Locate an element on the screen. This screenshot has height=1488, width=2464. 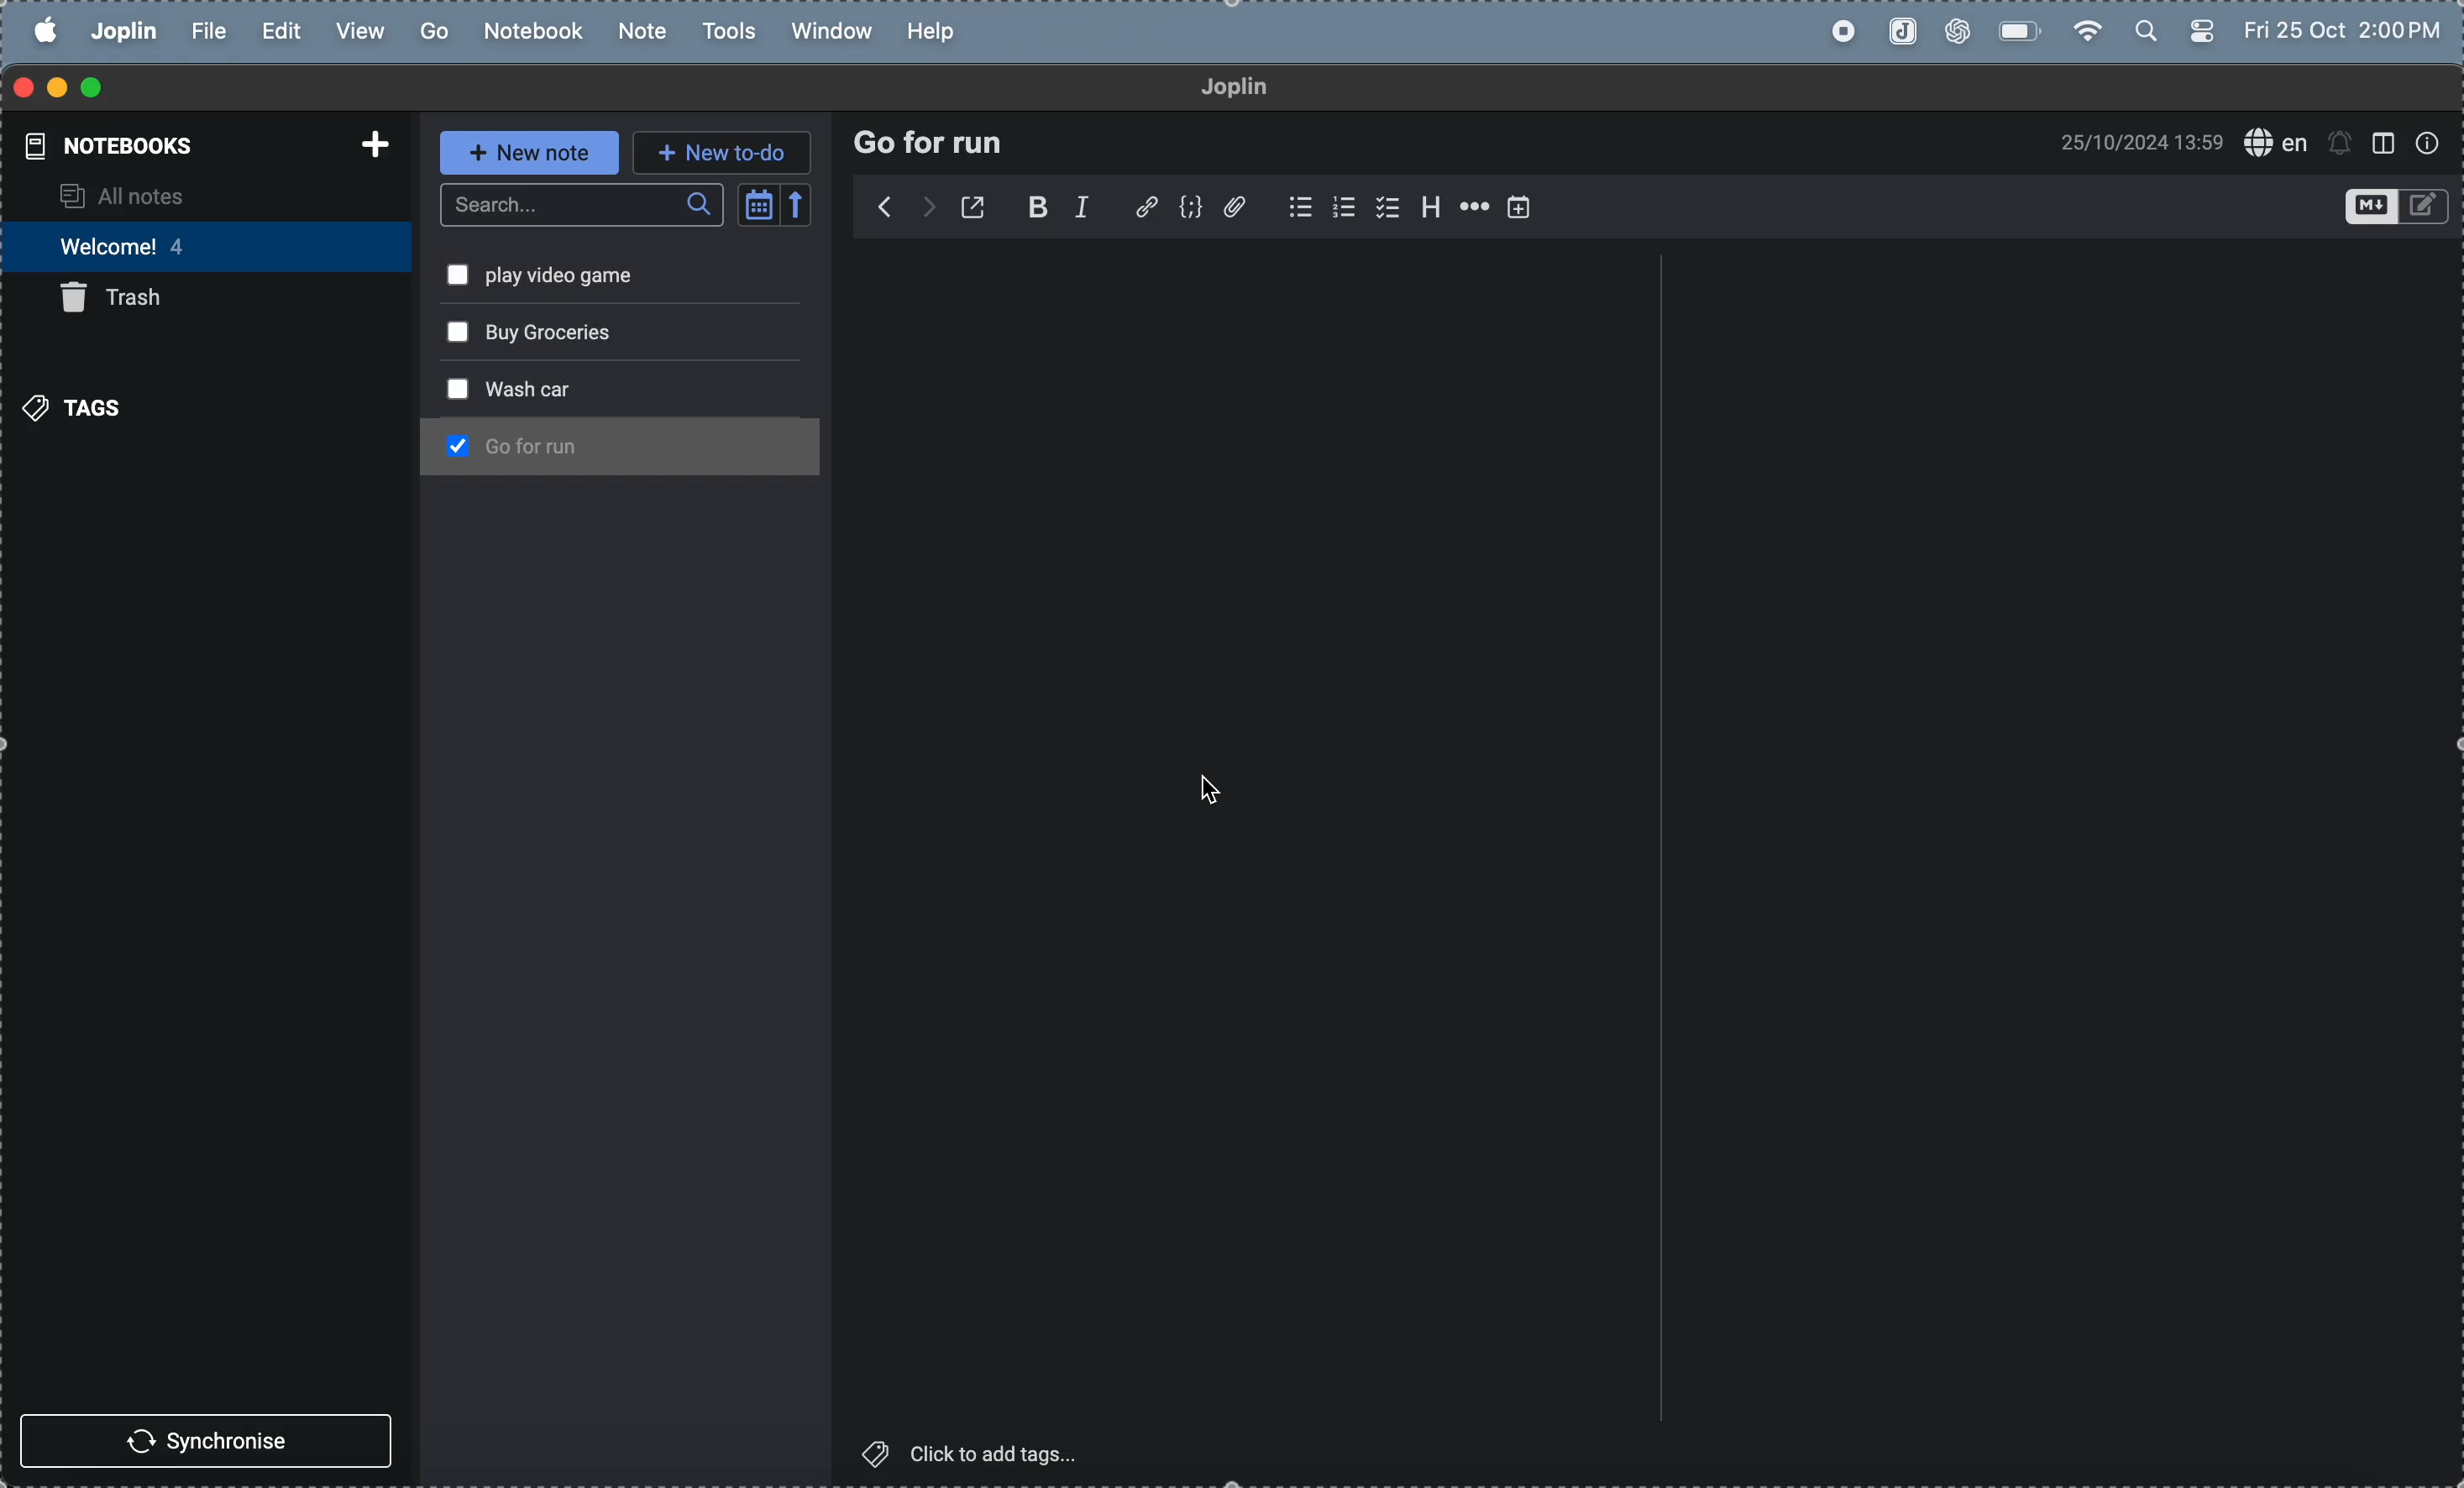
maximize is located at coordinates (93, 86).